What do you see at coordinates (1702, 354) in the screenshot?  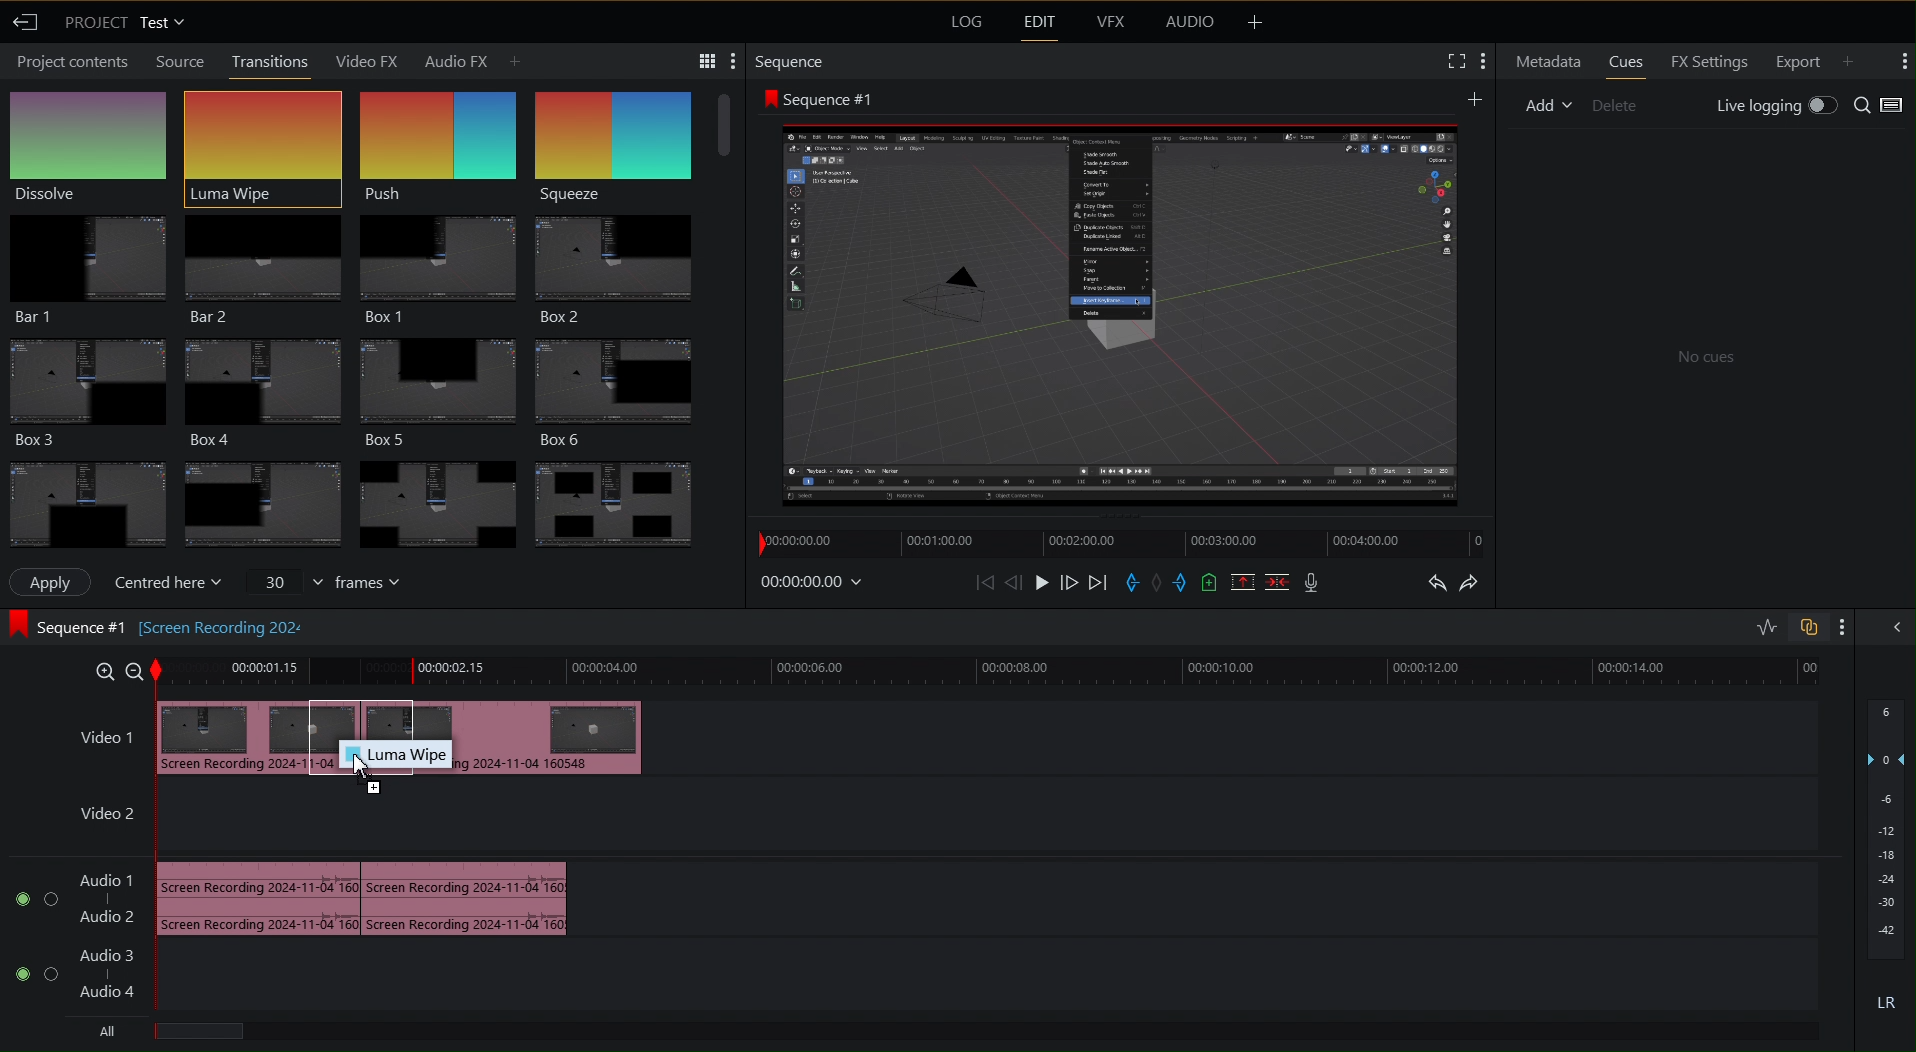 I see `No cues` at bounding box center [1702, 354].